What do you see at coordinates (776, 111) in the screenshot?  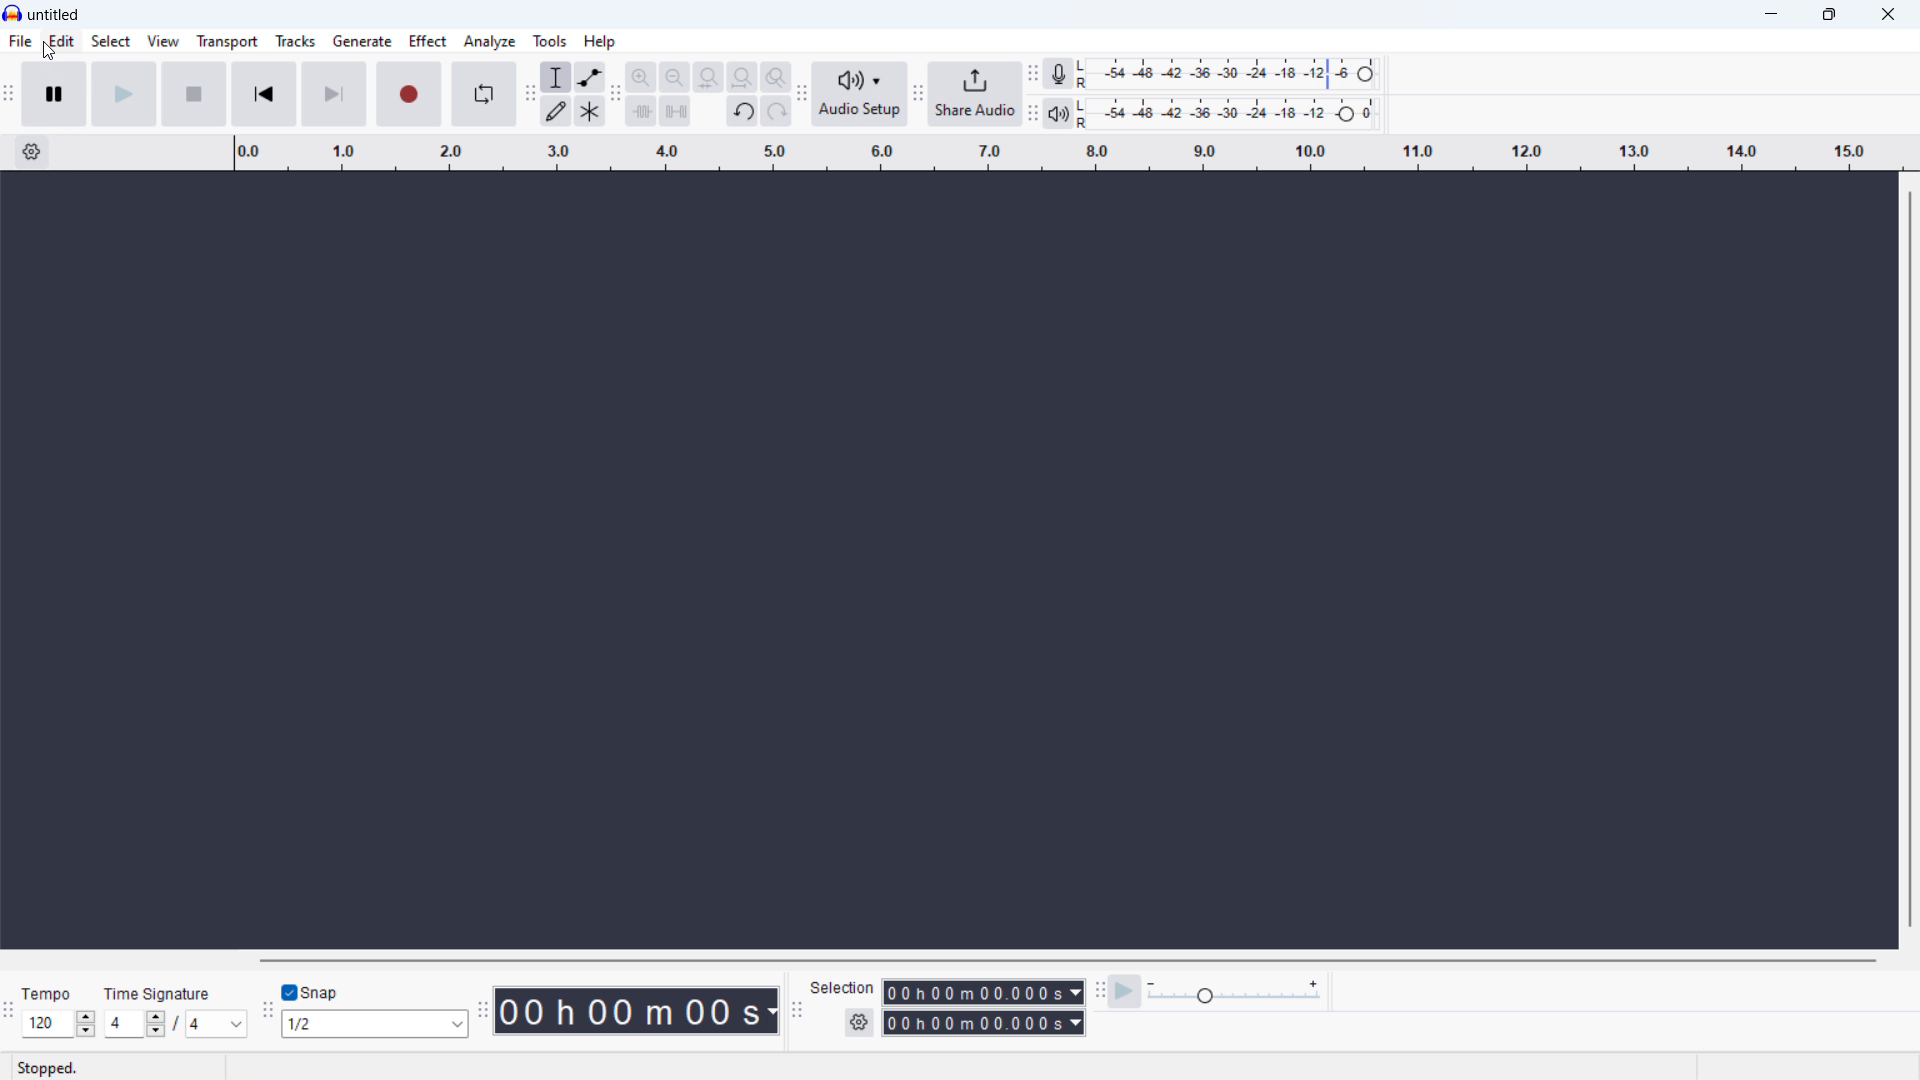 I see `redo` at bounding box center [776, 111].